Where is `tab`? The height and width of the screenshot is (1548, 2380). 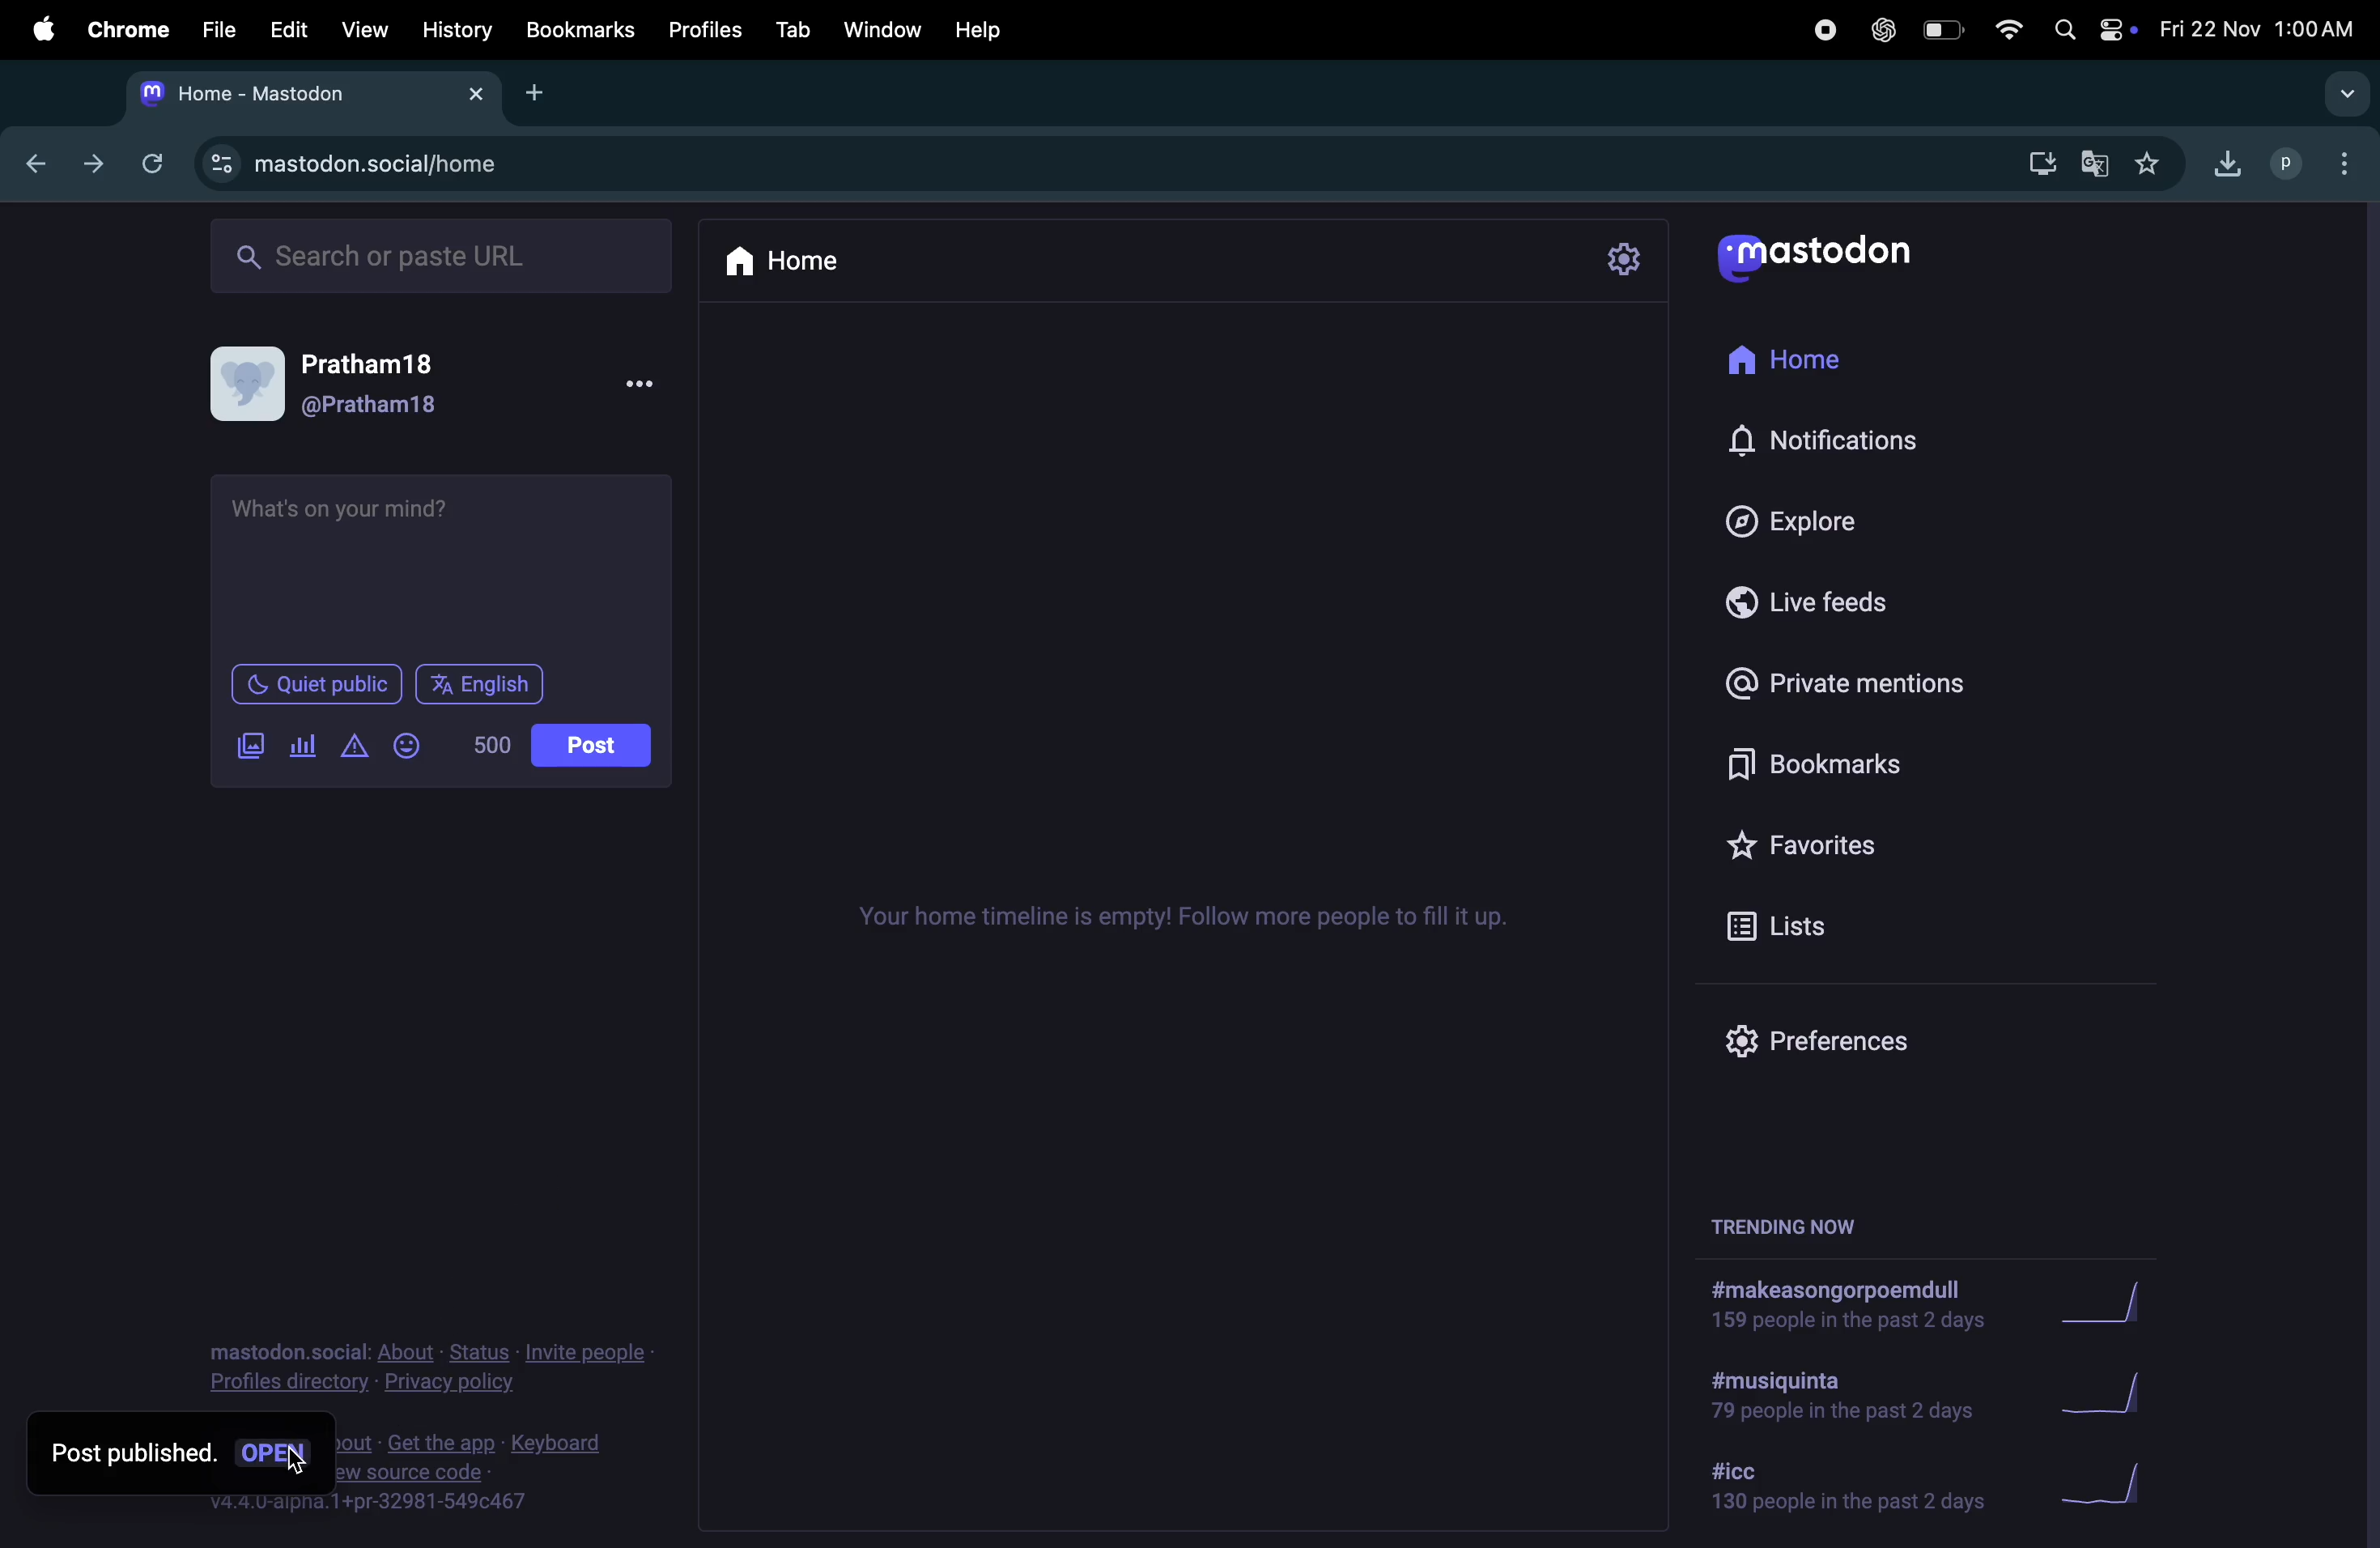 tab is located at coordinates (789, 30).